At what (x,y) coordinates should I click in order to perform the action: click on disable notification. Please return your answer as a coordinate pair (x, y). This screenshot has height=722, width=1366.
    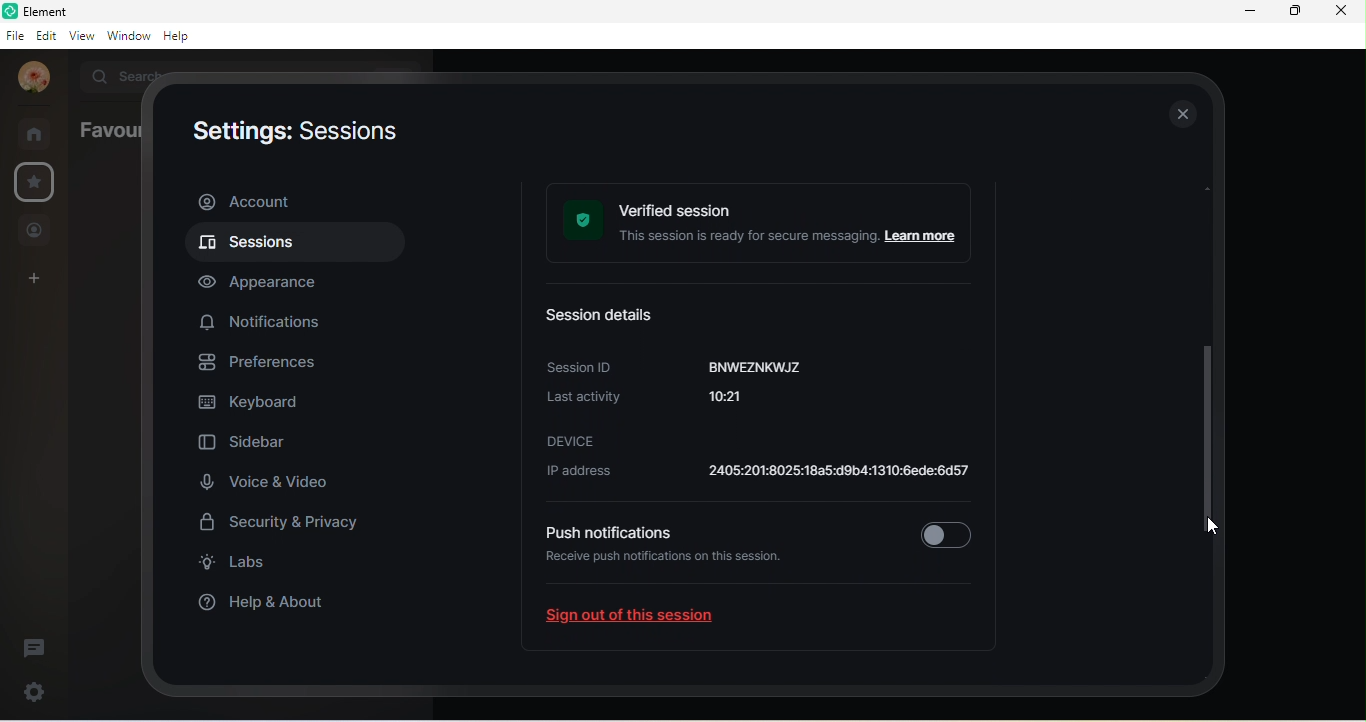
    Looking at the image, I should click on (946, 531).